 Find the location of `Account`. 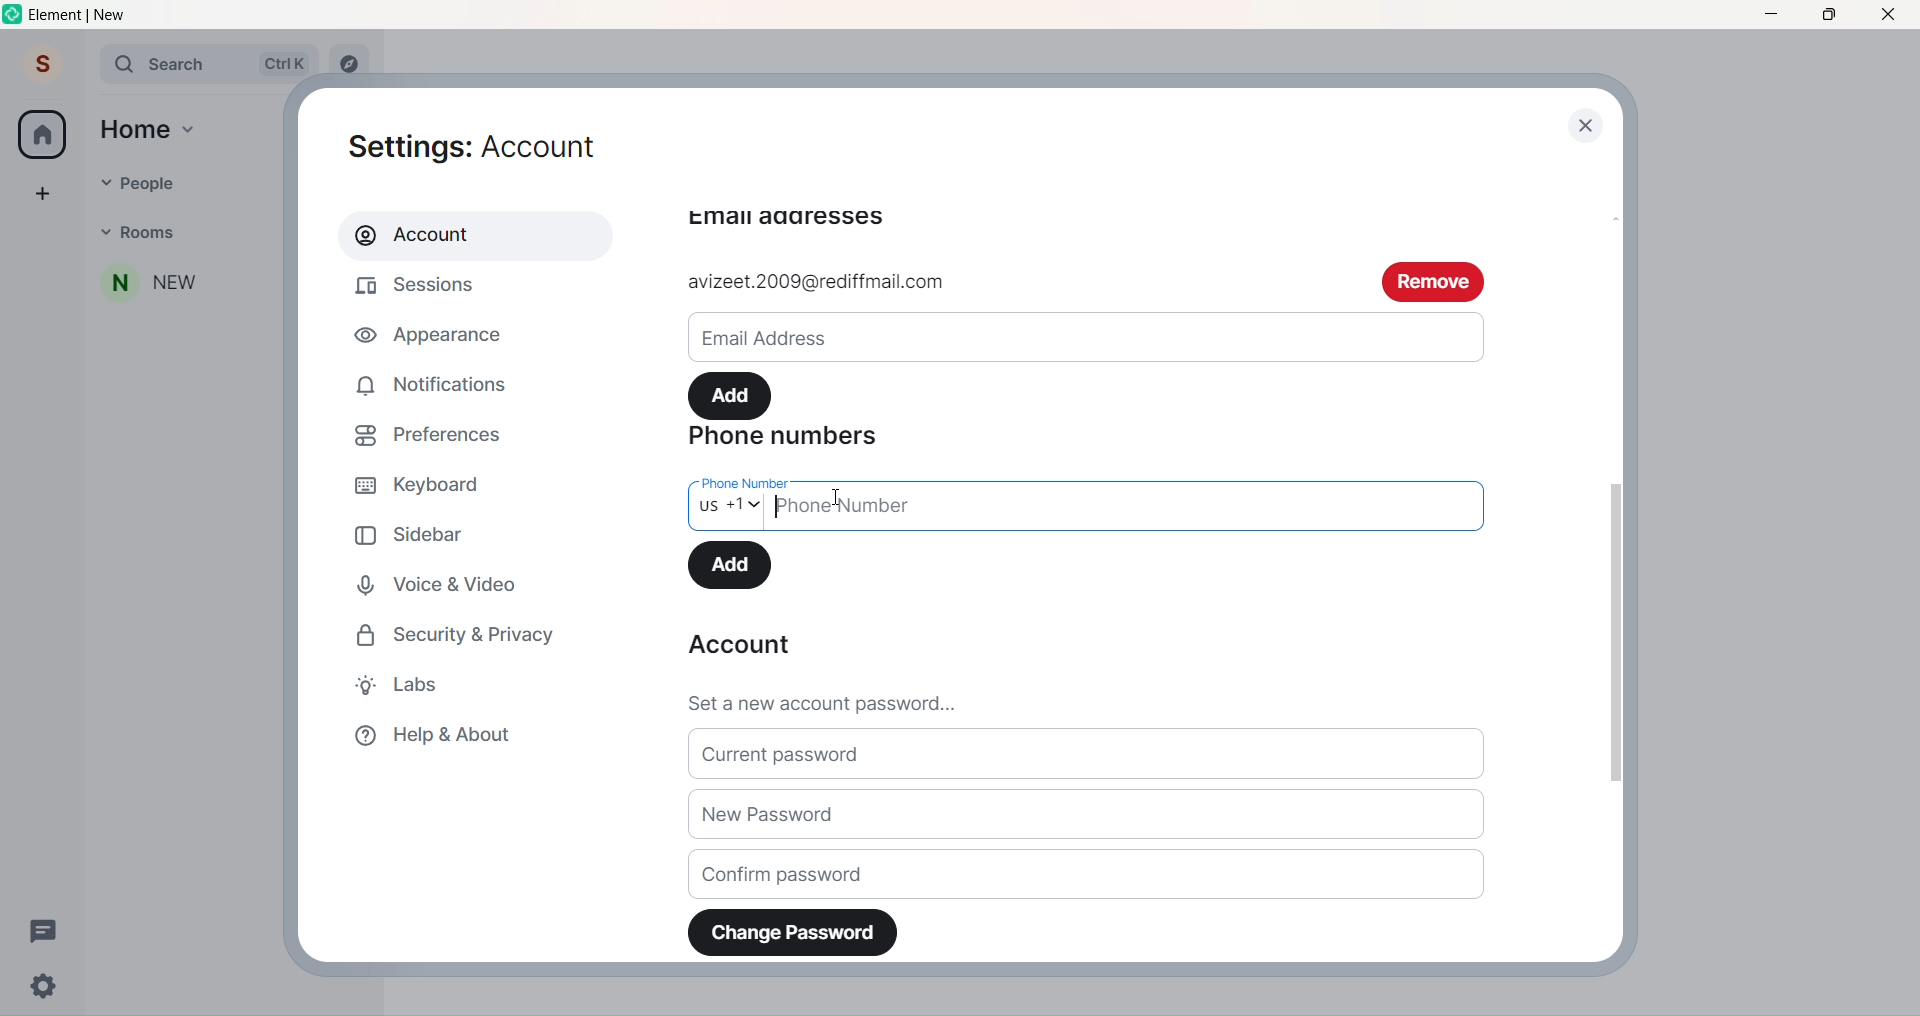

Account is located at coordinates (740, 647).